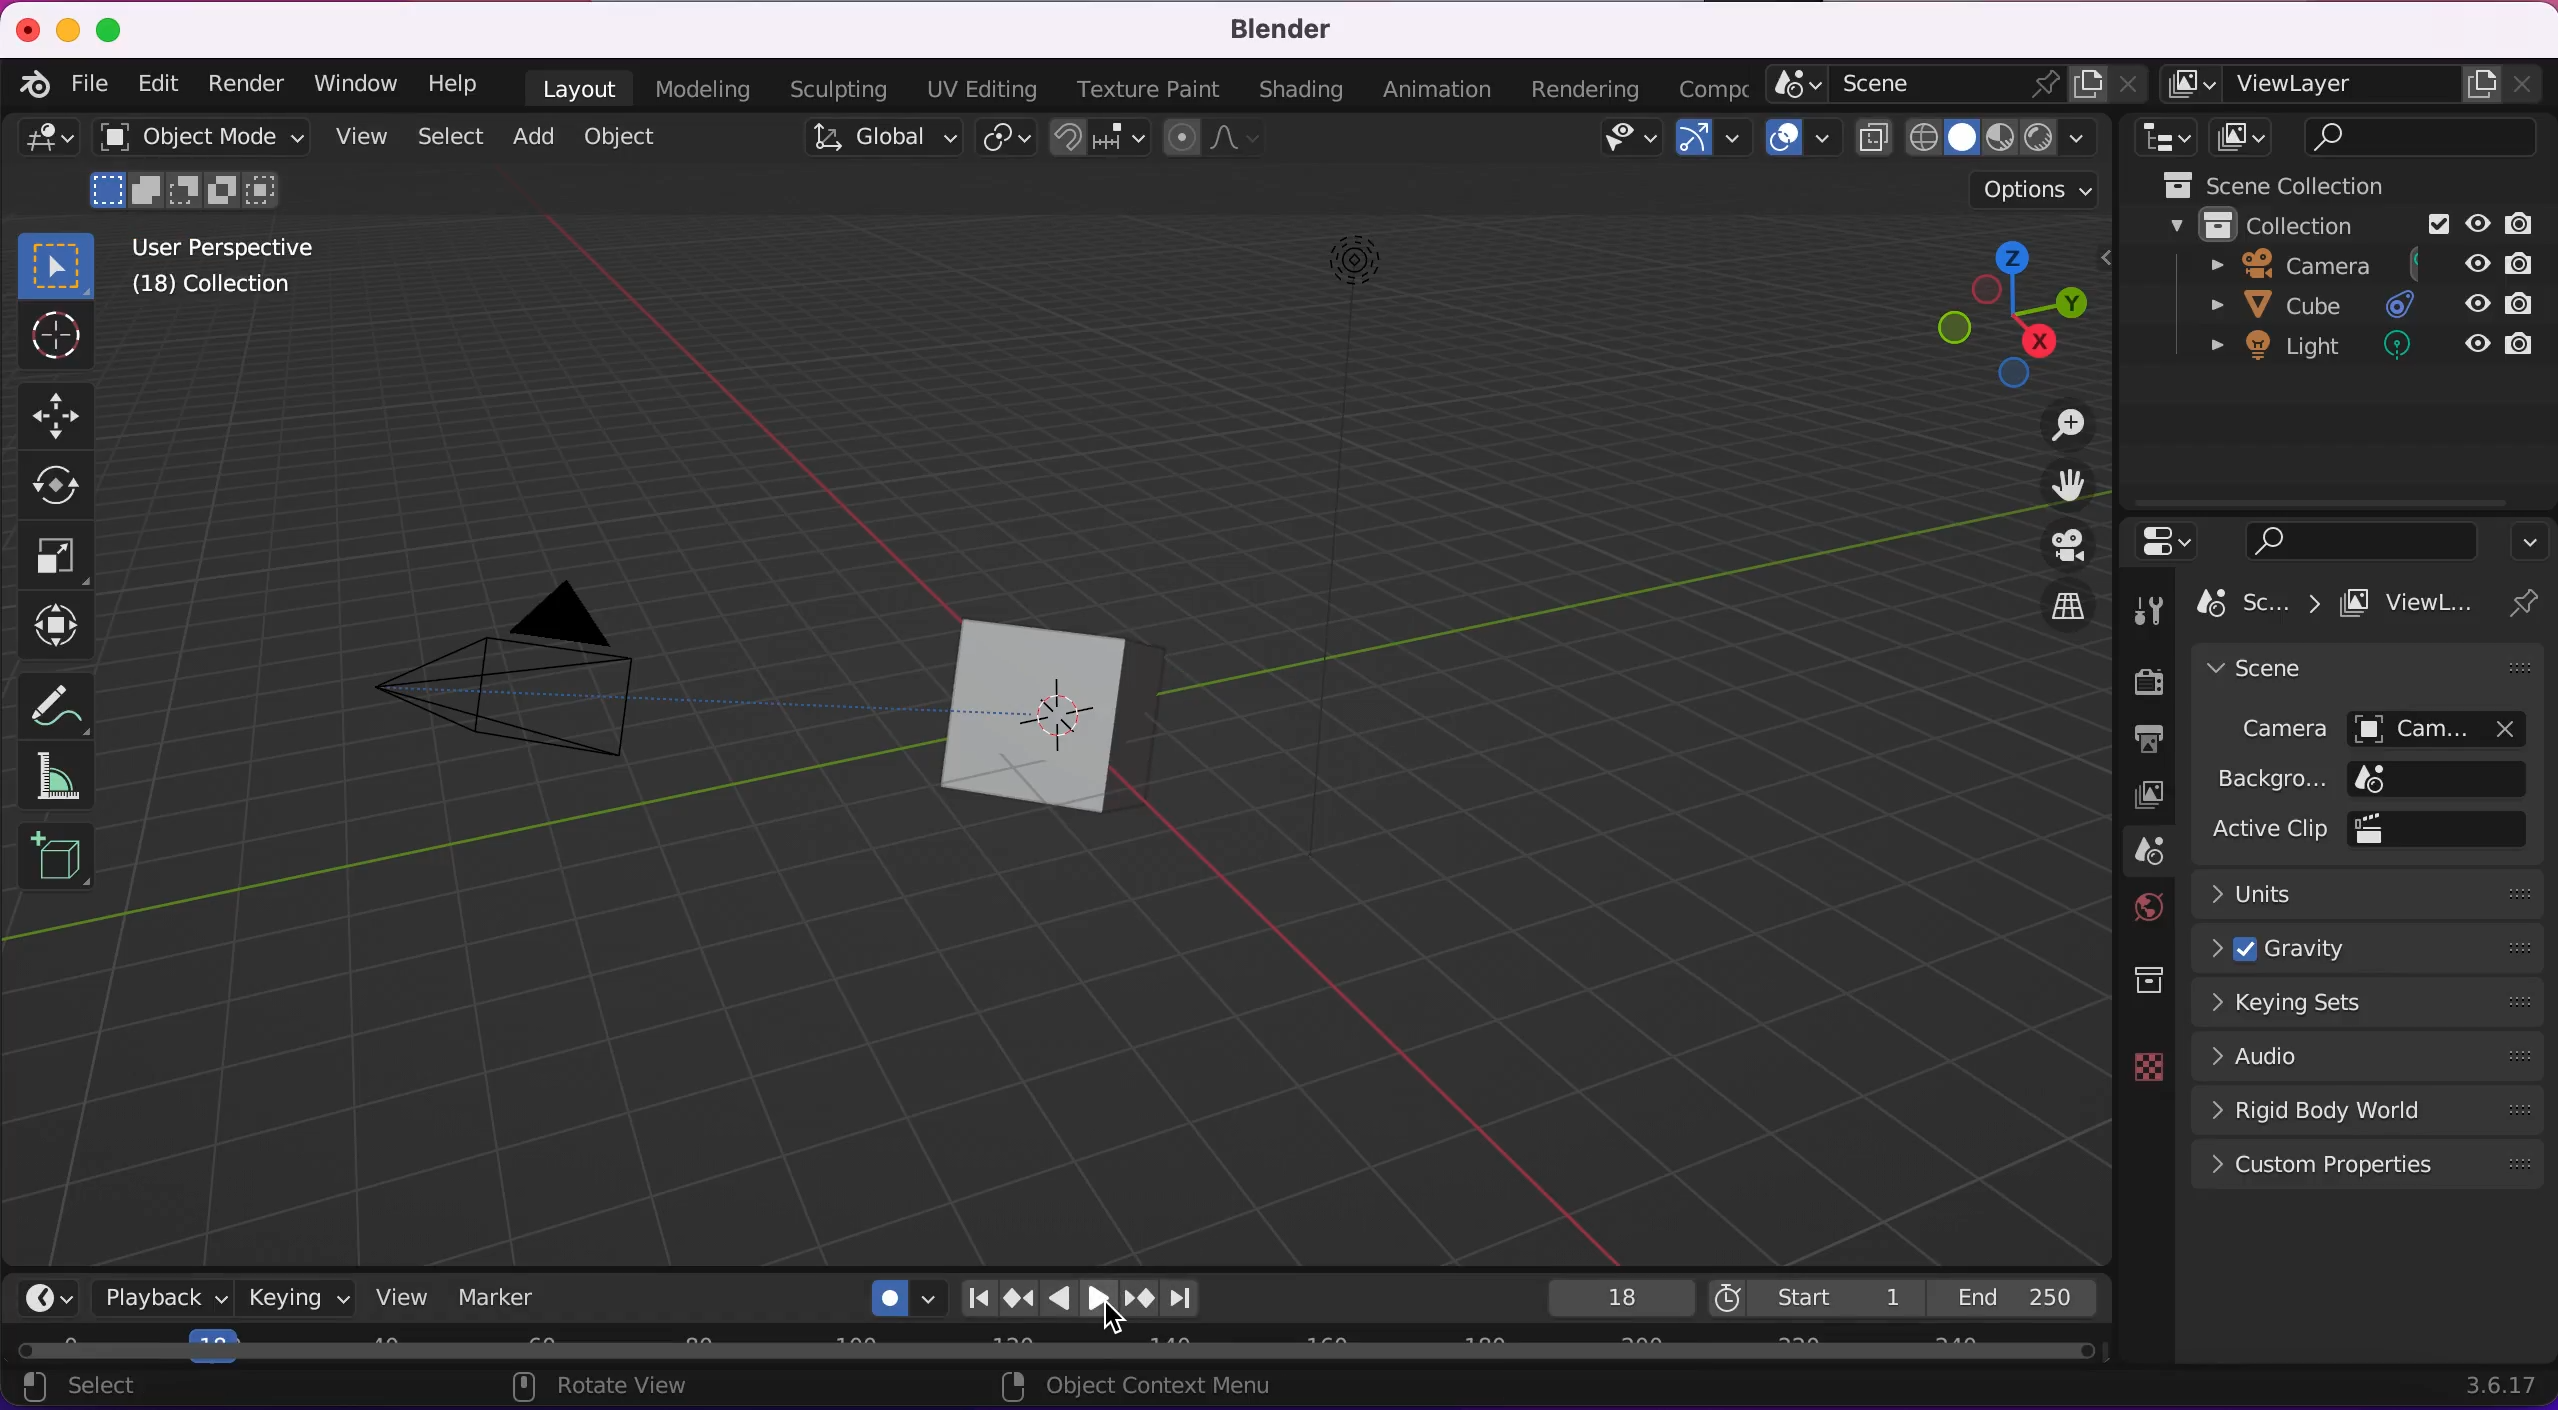 Image resolution: width=2558 pixels, height=1410 pixels. Describe the element at coordinates (465, 83) in the screenshot. I see `help` at that location.